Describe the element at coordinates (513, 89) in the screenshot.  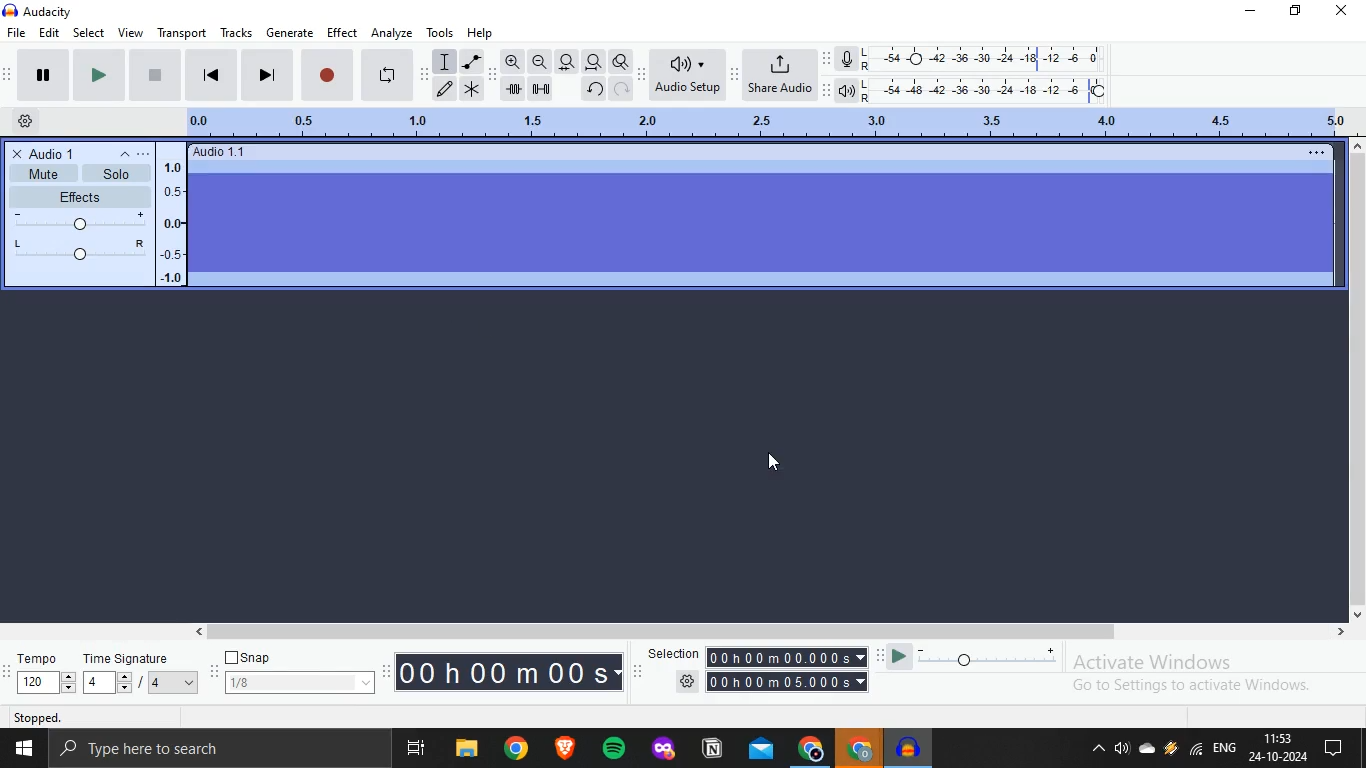
I see `Time Shift` at that location.